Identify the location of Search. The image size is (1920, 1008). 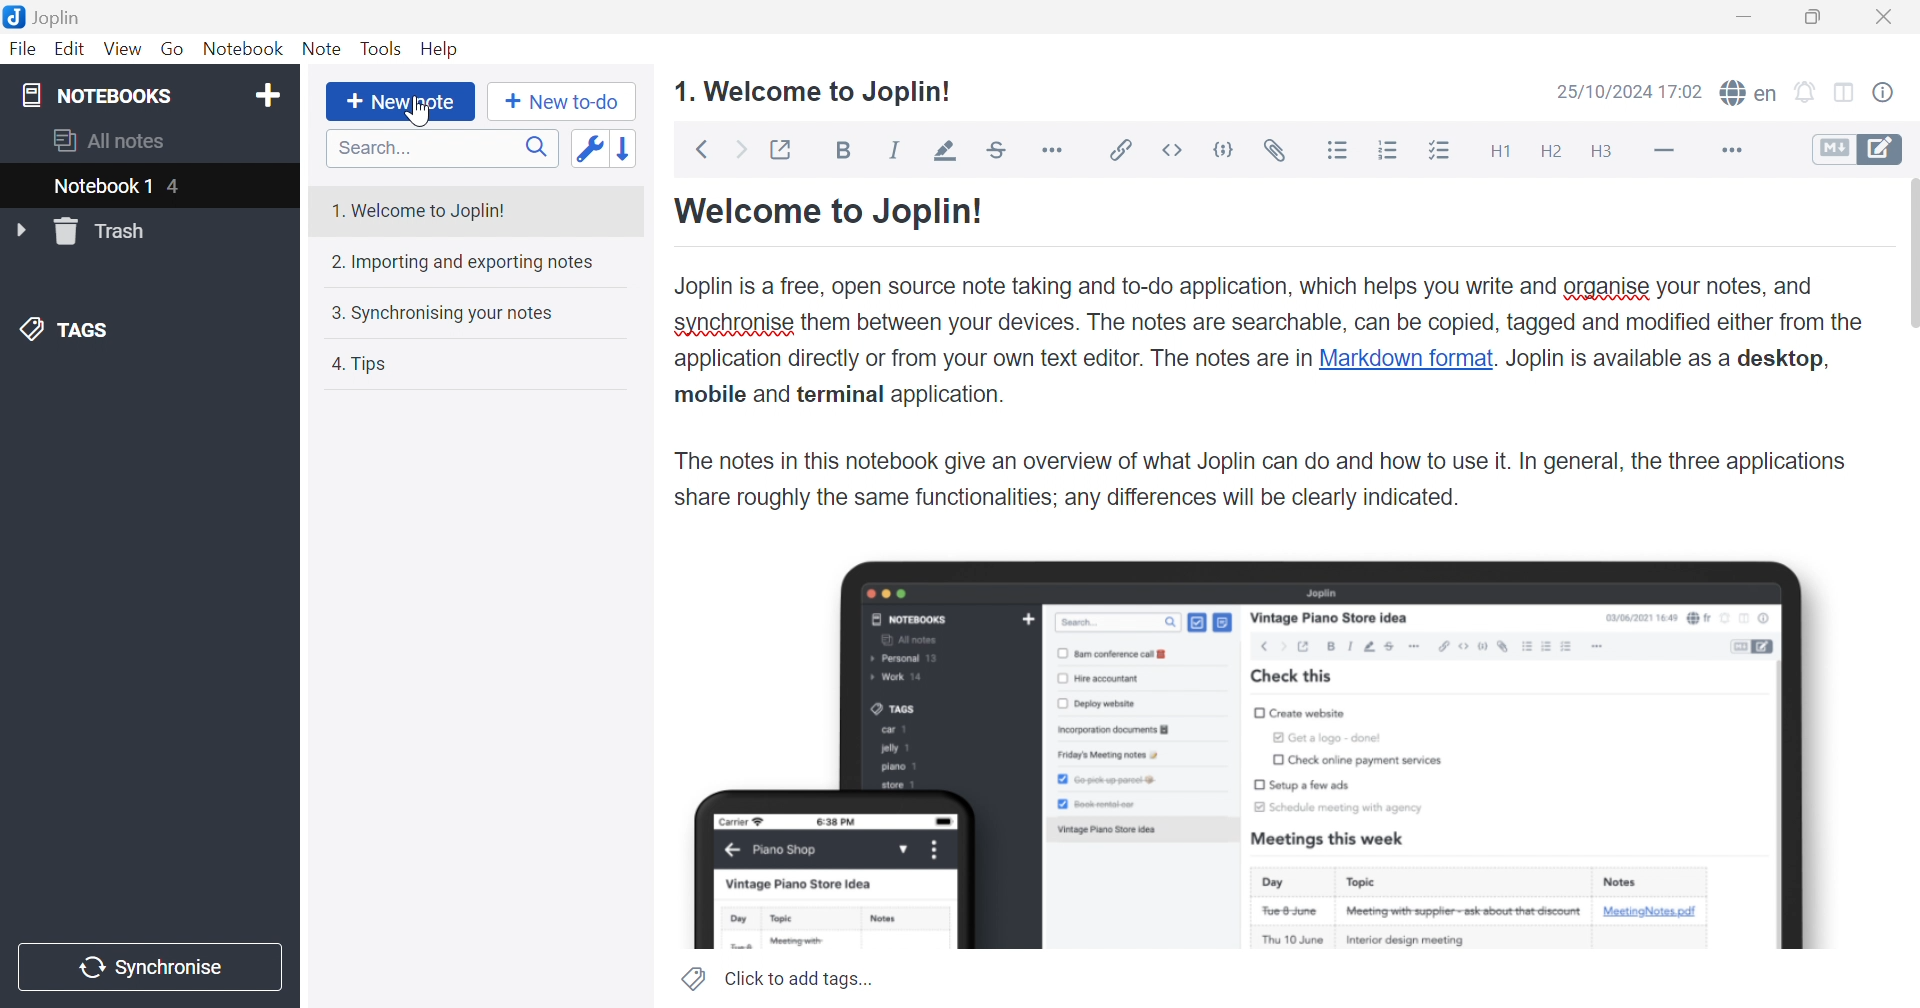
(442, 148).